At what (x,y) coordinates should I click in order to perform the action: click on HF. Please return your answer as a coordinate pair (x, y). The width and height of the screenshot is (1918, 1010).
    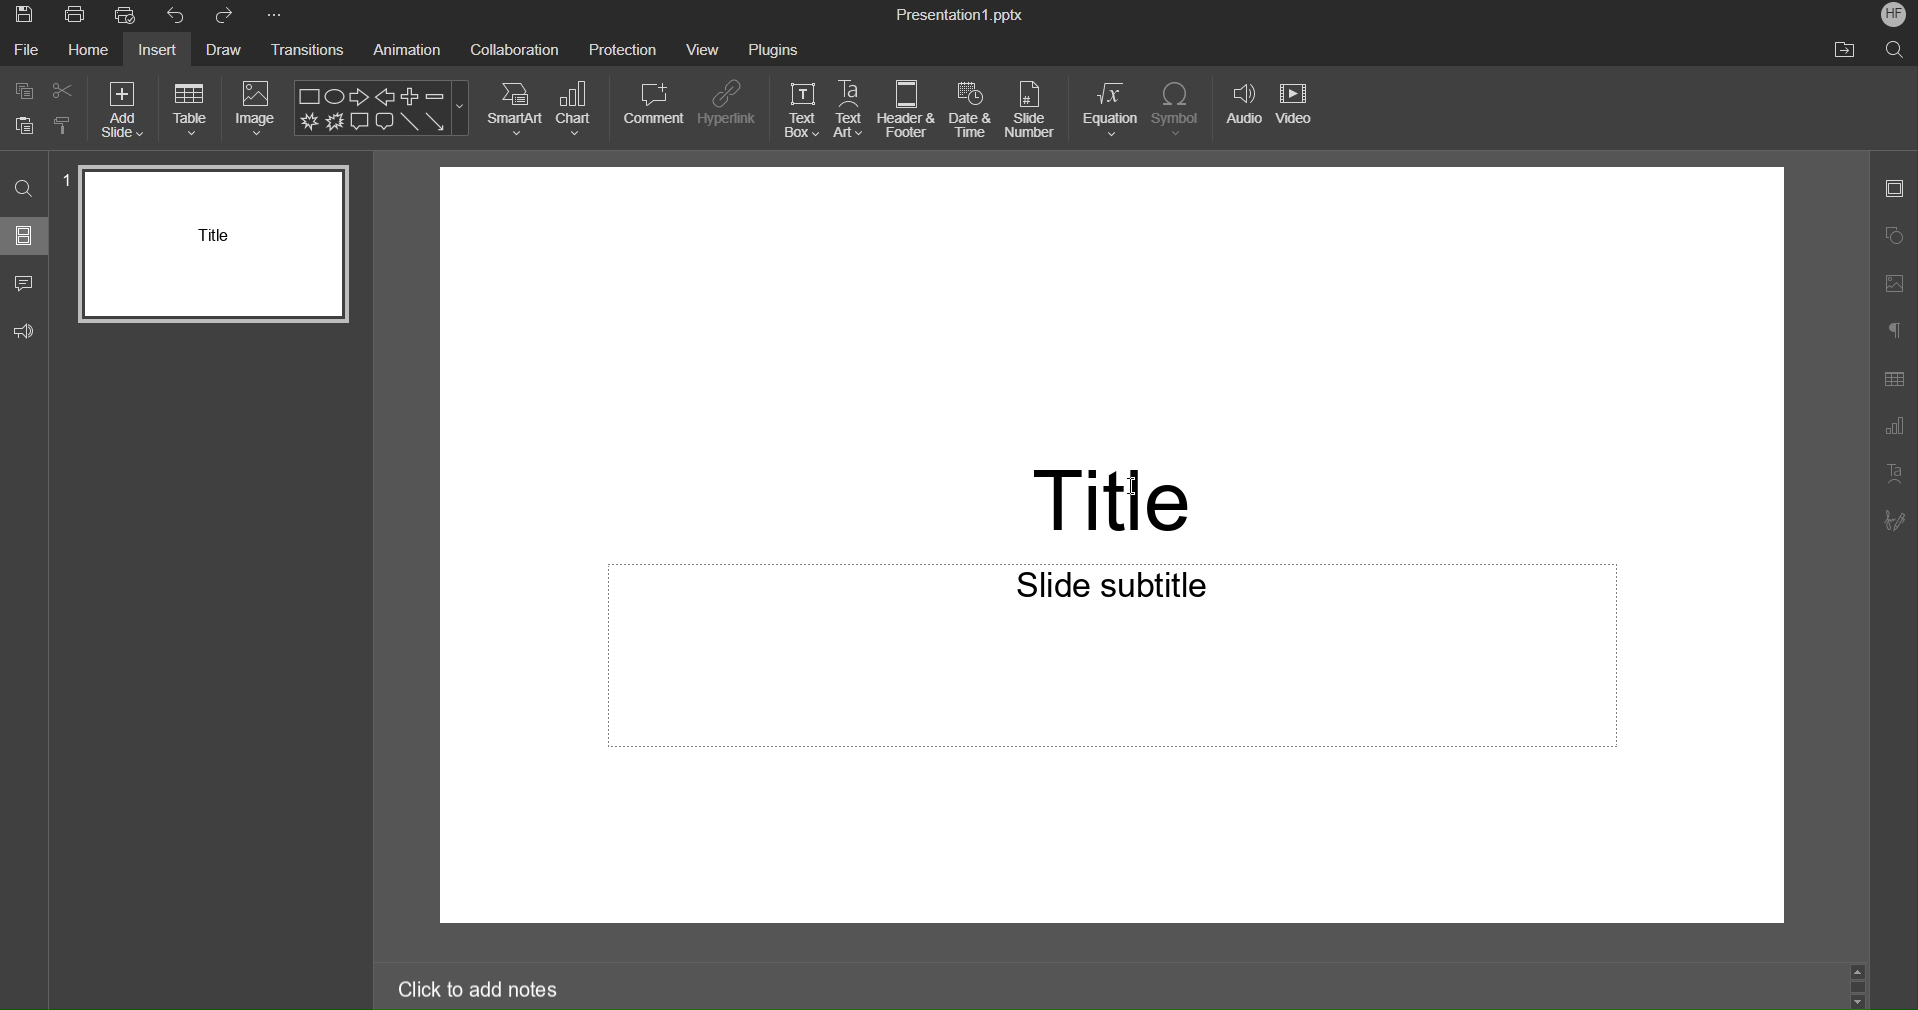
    Looking at the image, I should click on (1887, 14).